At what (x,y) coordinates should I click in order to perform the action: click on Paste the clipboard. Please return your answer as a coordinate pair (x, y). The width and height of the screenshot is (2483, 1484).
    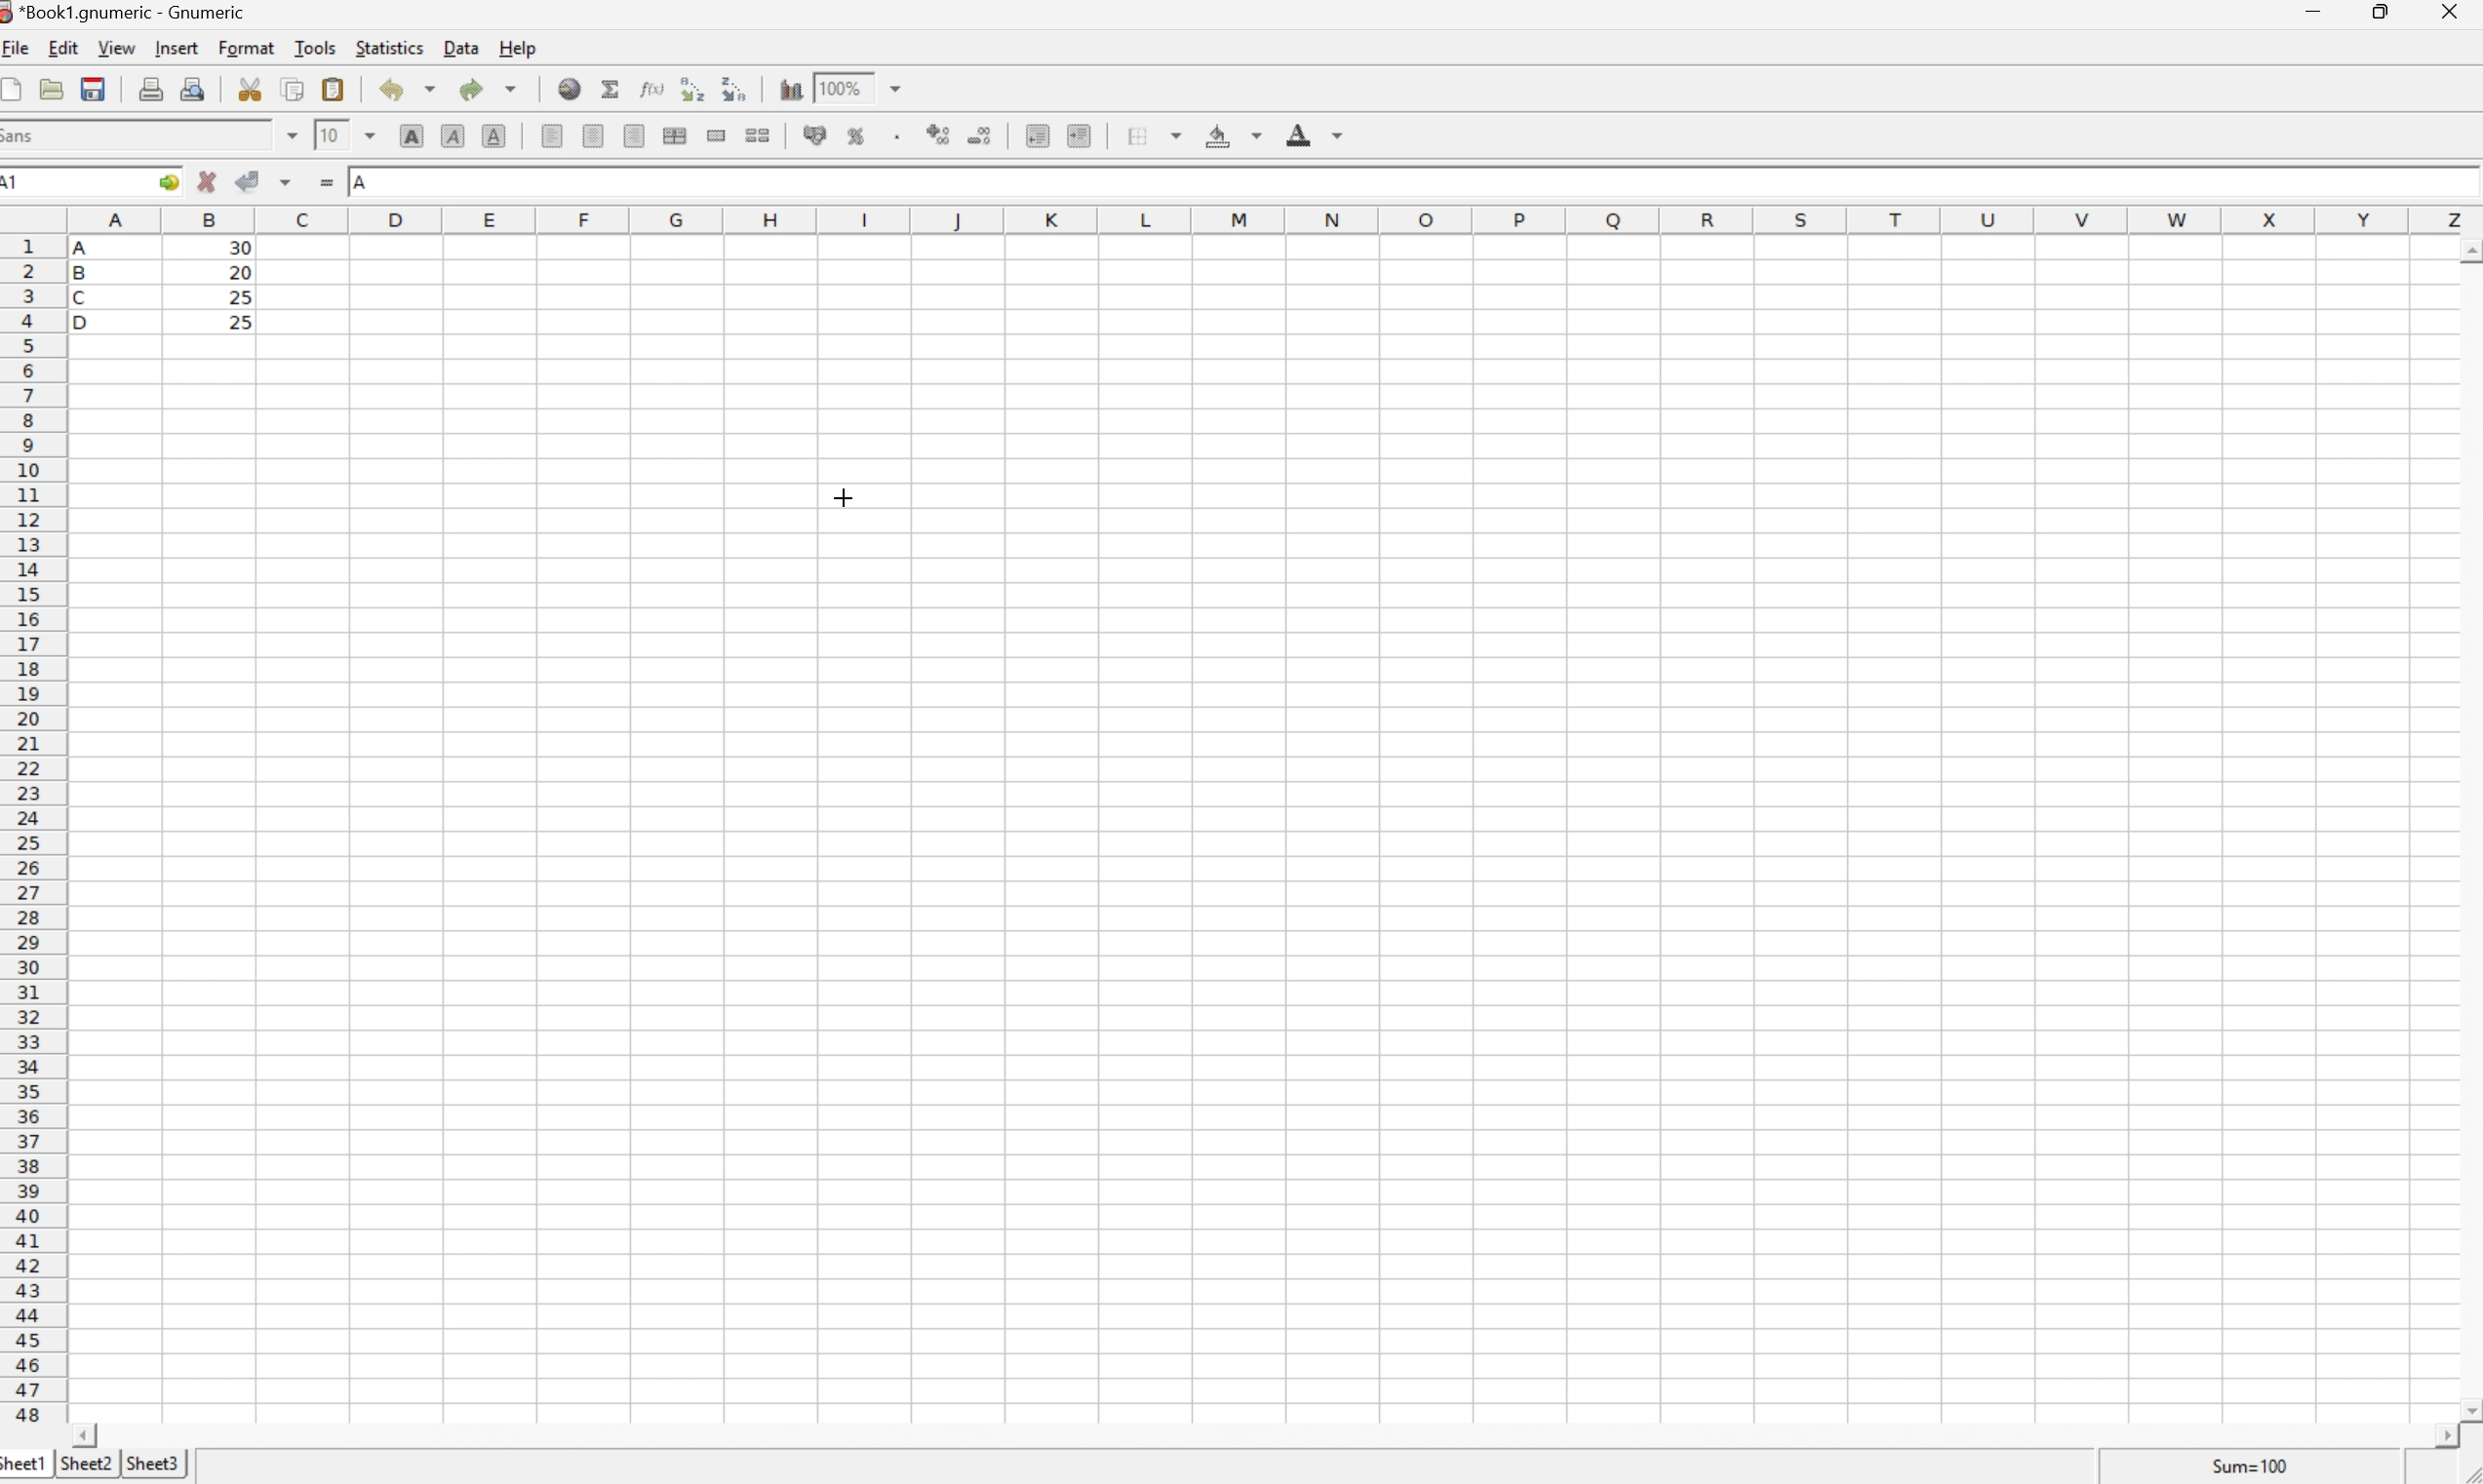
    Looking at the image, I should click on (332, 89).